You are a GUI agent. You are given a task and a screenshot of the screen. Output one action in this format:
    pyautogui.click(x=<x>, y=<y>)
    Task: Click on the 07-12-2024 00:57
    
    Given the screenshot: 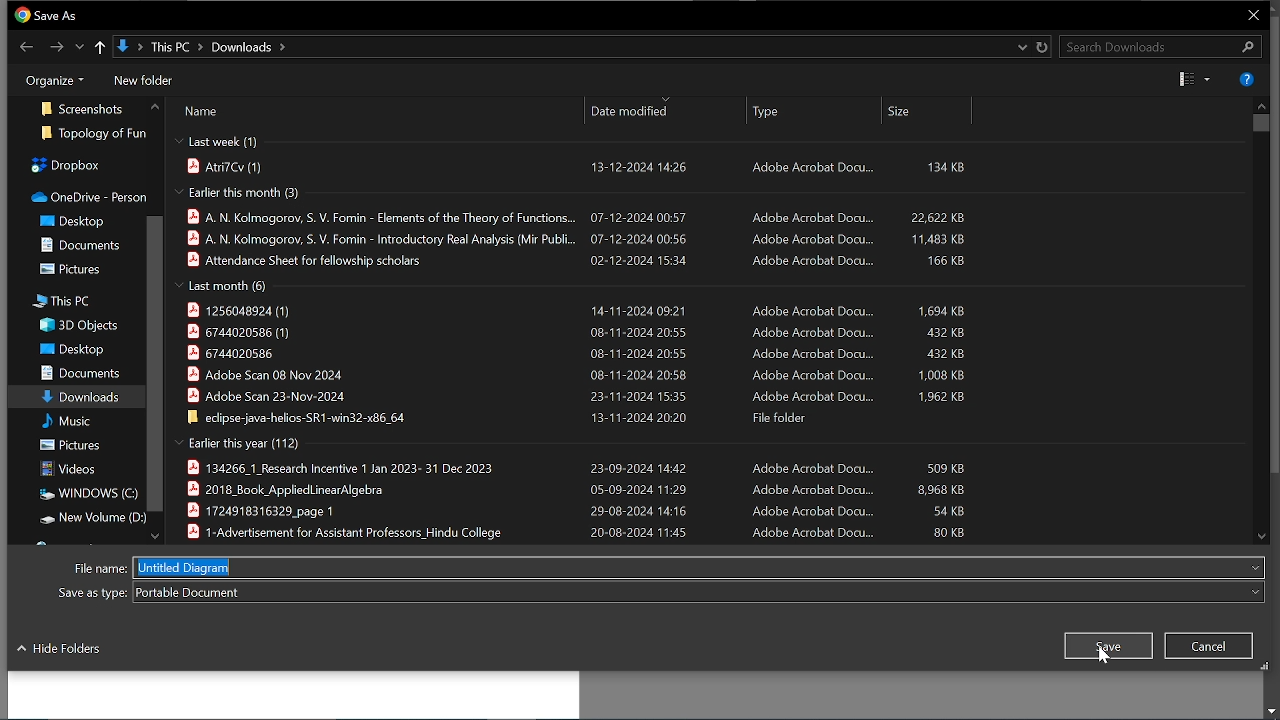 What is the action you would take?
    pyautogui.click(x=637, y=217)
    